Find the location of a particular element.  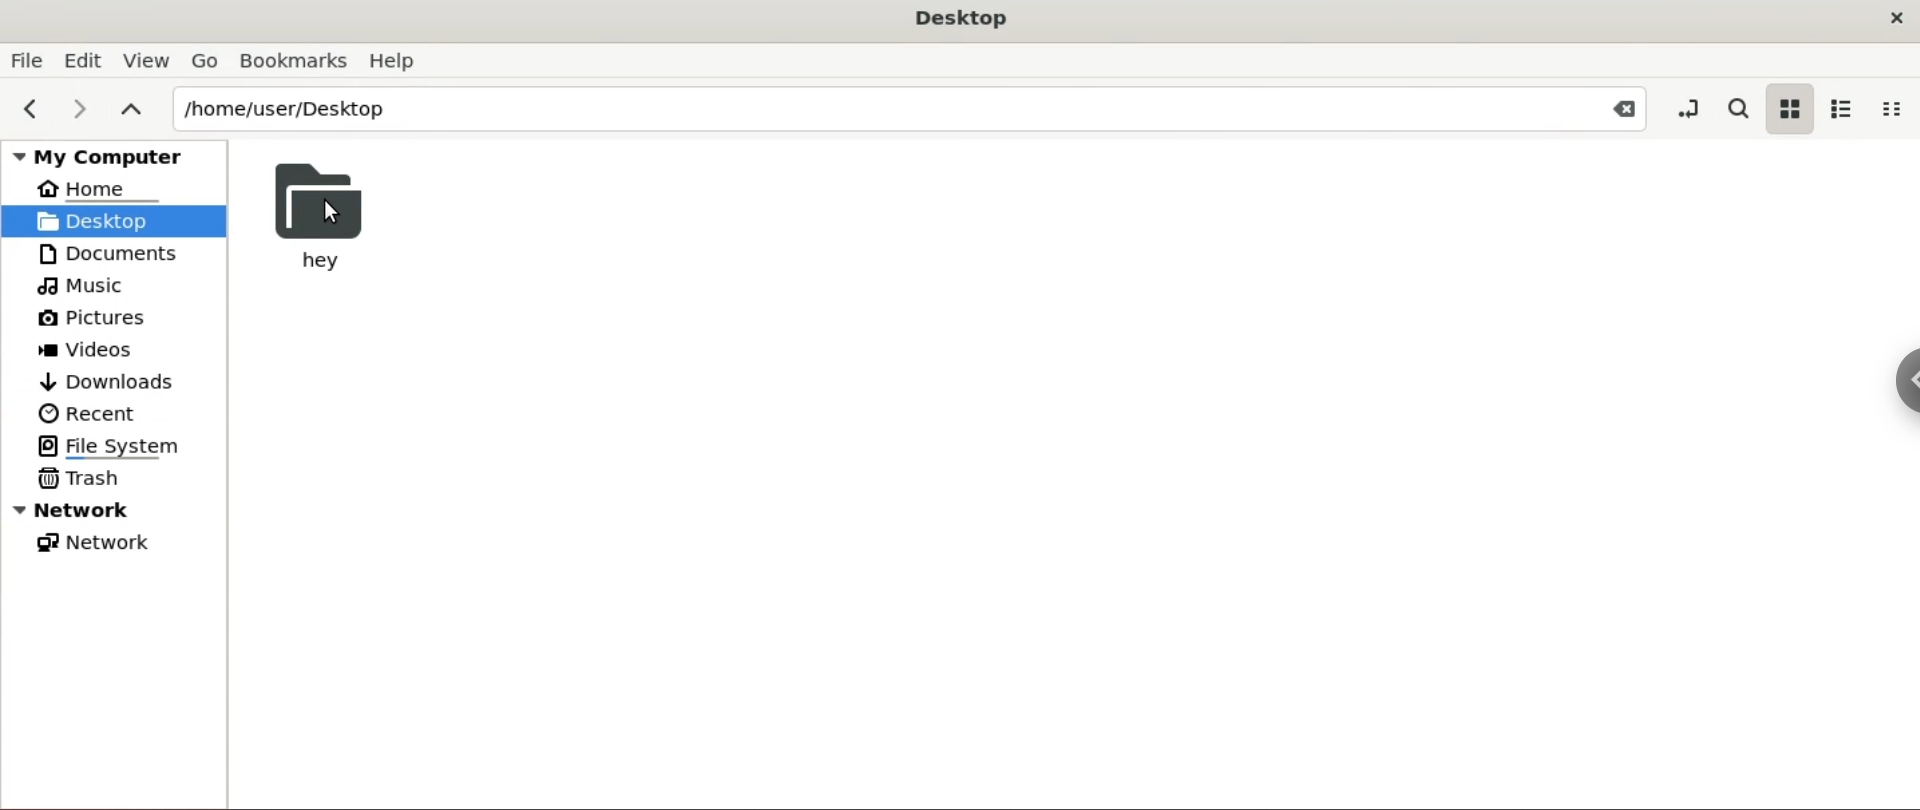

list view is located at coordinates (1842, 108).